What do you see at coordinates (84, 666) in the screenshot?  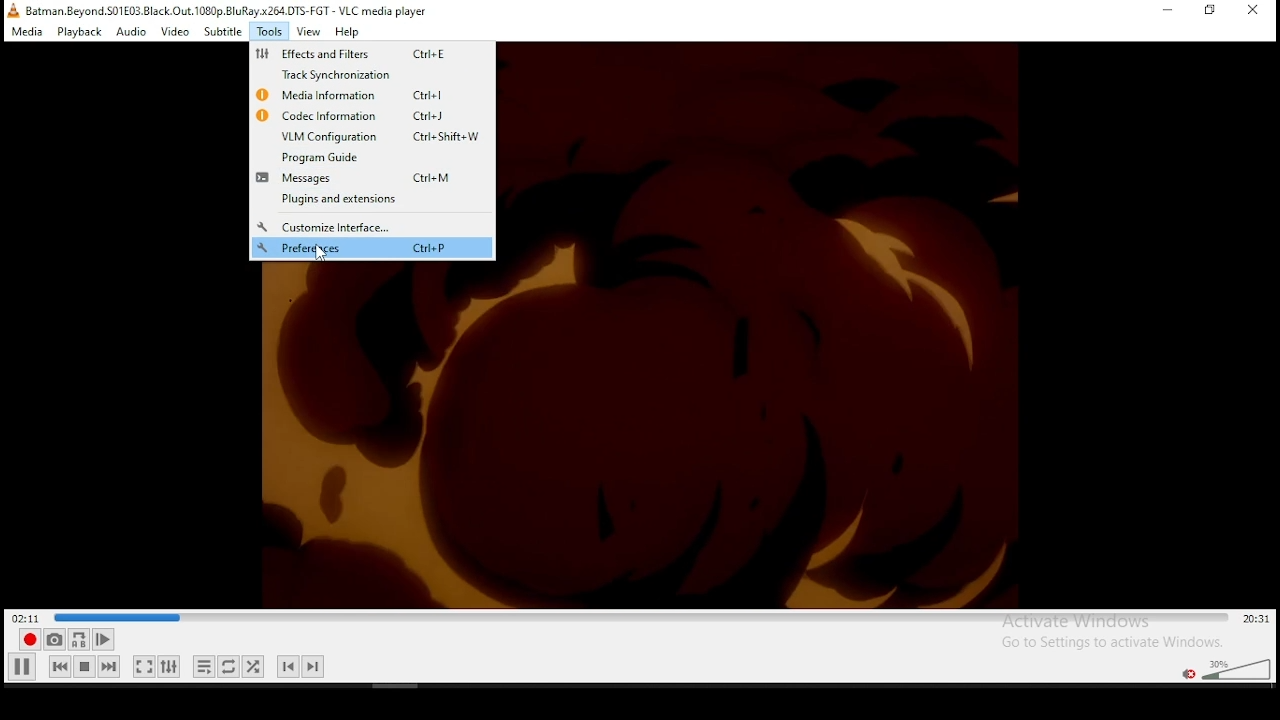 I see `stop` at bounding box center [84, 666].